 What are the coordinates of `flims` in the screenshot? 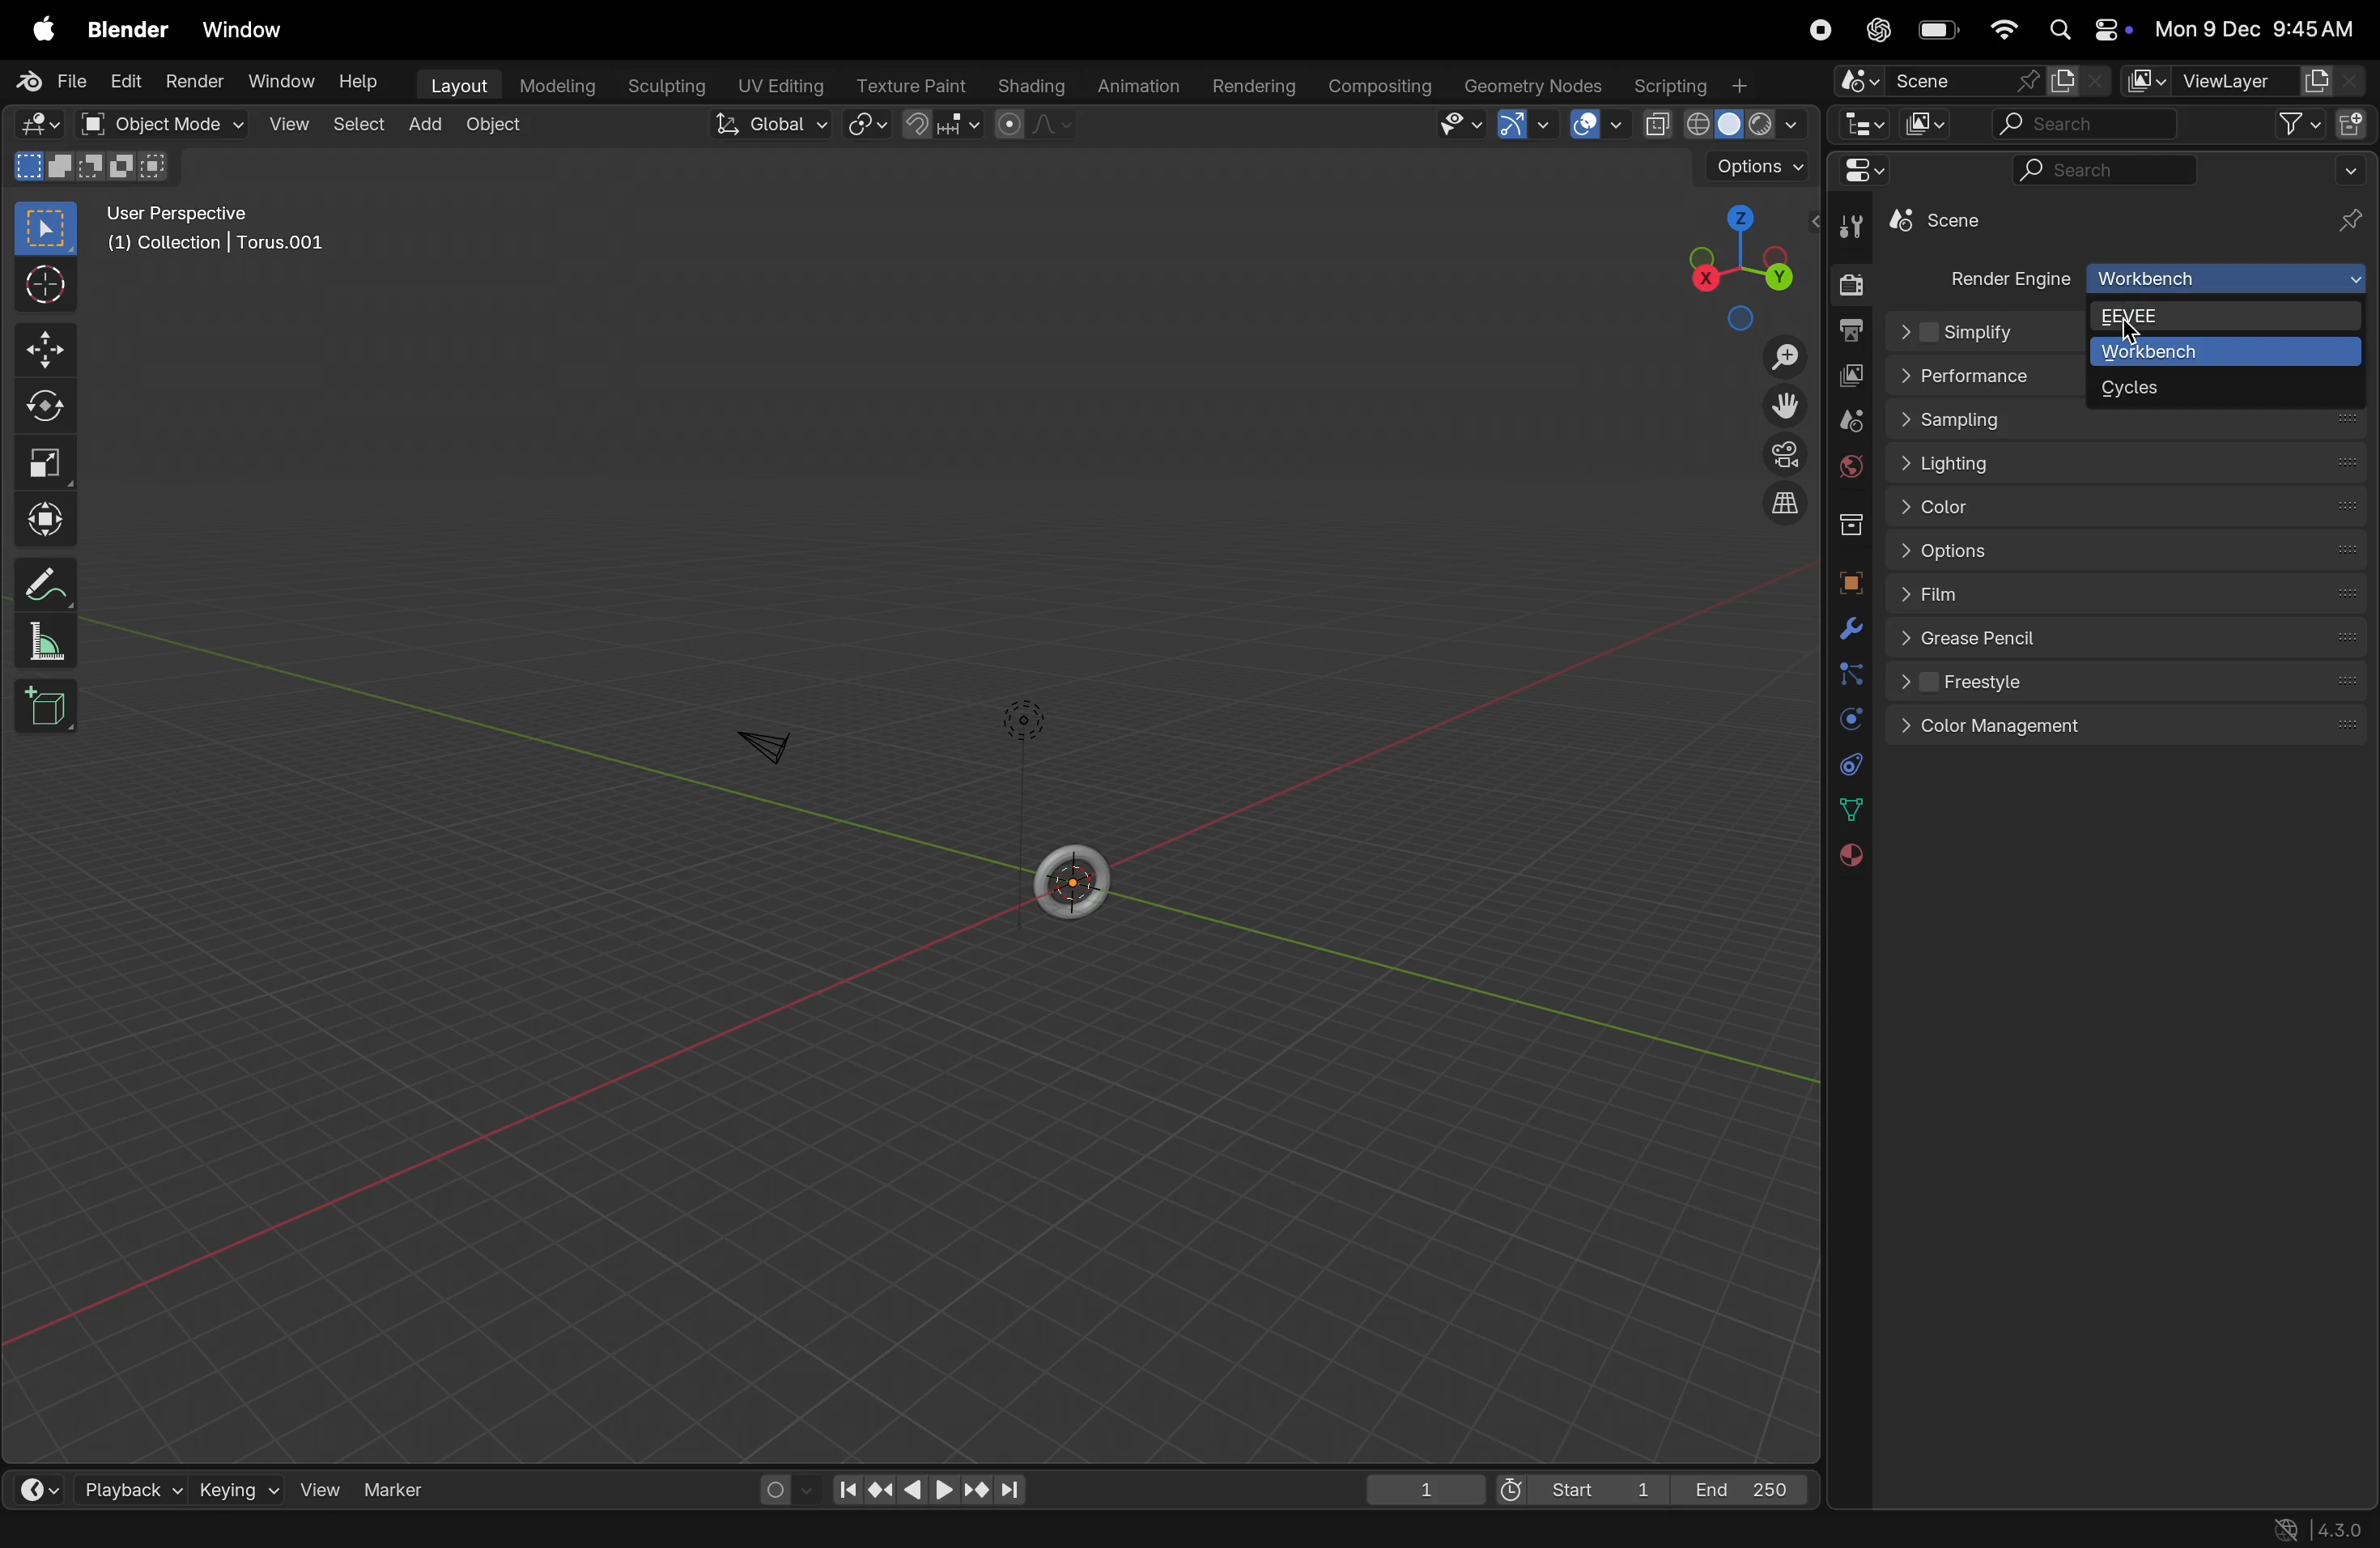 It's located at (2128, 596).